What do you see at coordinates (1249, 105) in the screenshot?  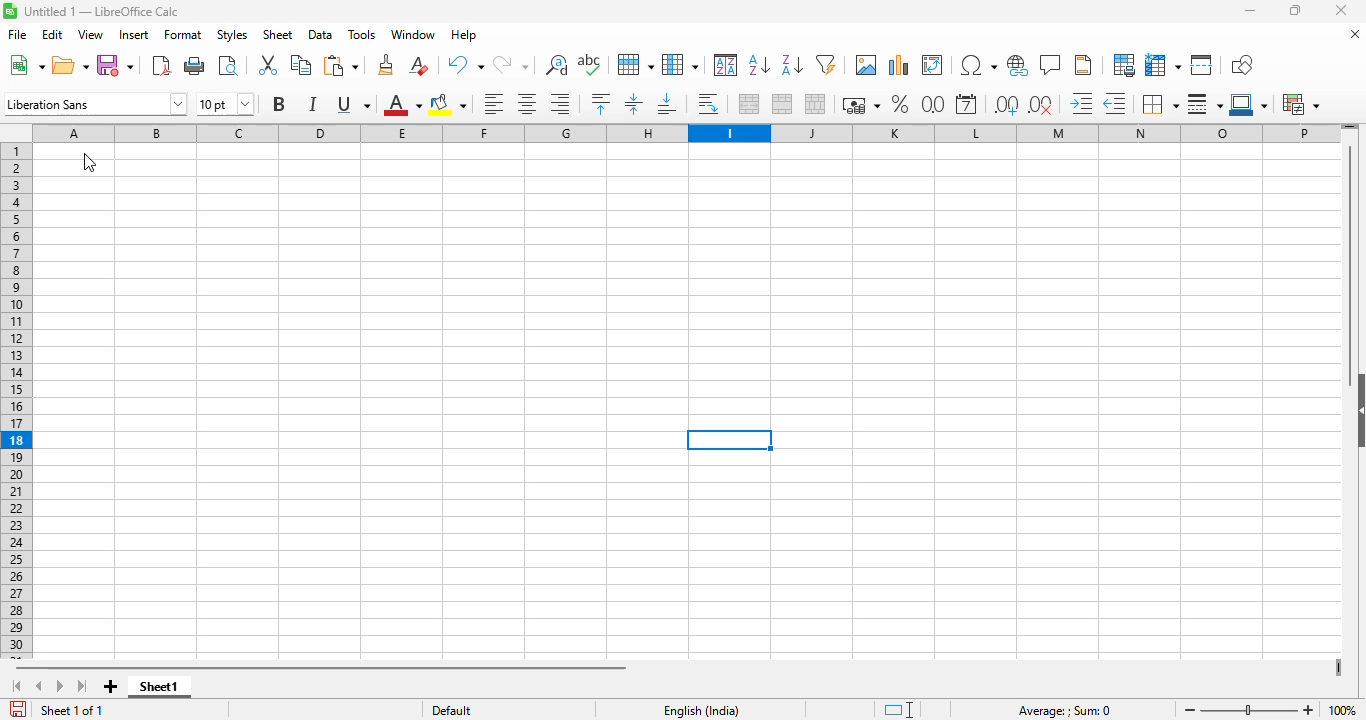 I see `border color` at bounding box center [1249, 105].